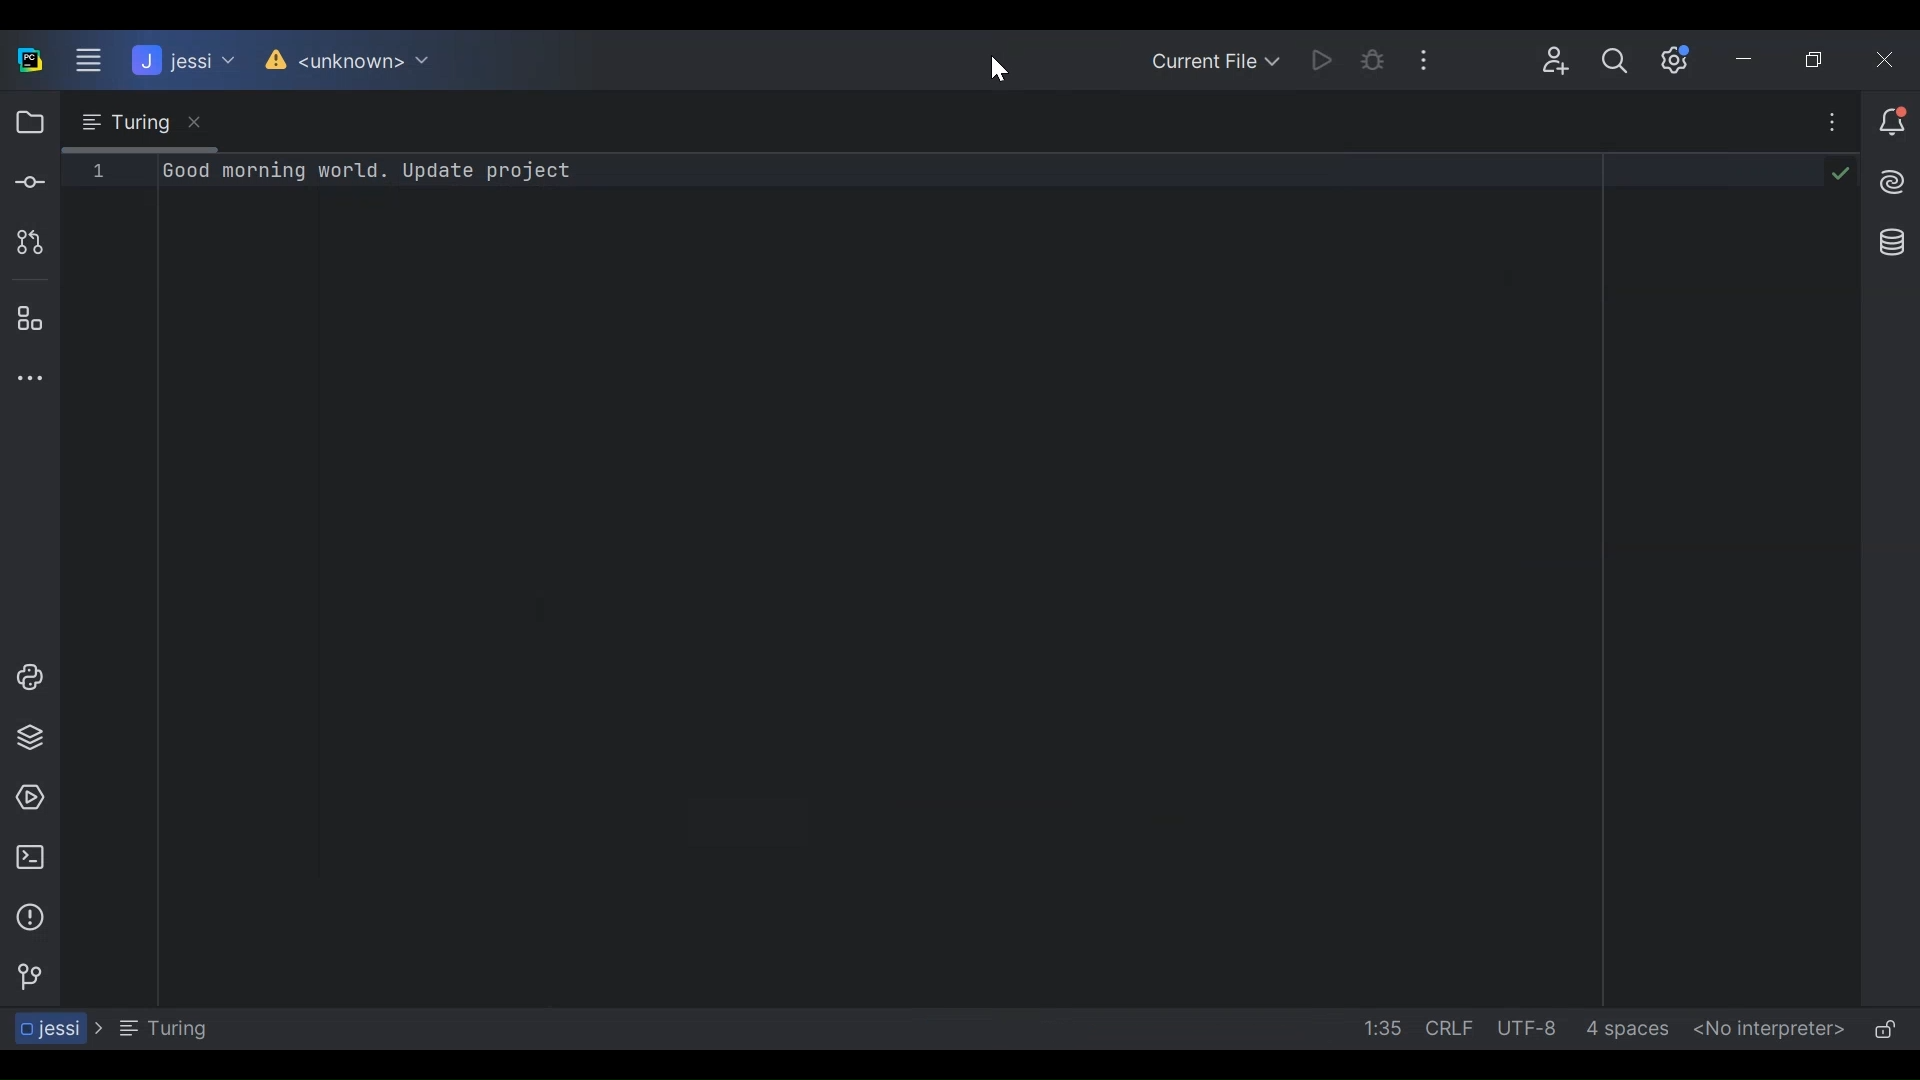  What do you see at coordinates (29, 974) in the screenshot?
I see `Version Control` at bounding box center [29, 974].